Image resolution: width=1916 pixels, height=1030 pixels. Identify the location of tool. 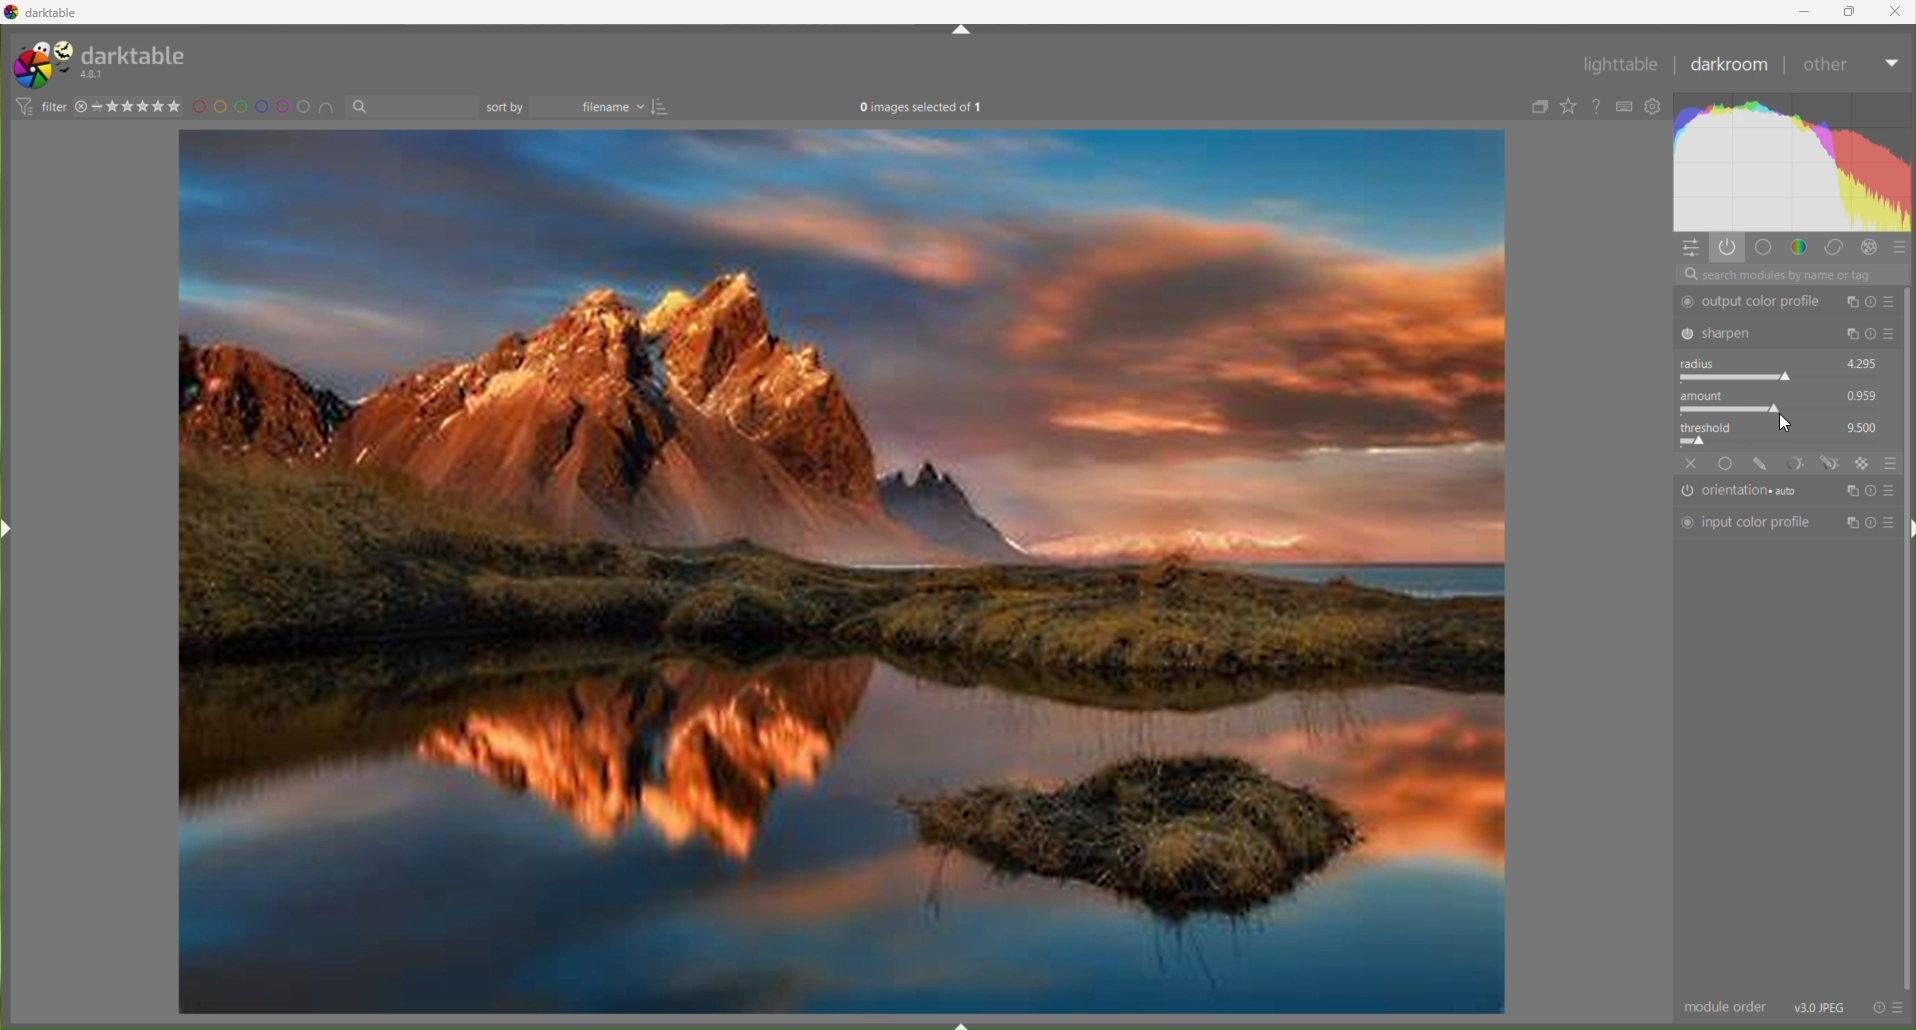
(1795, 462).